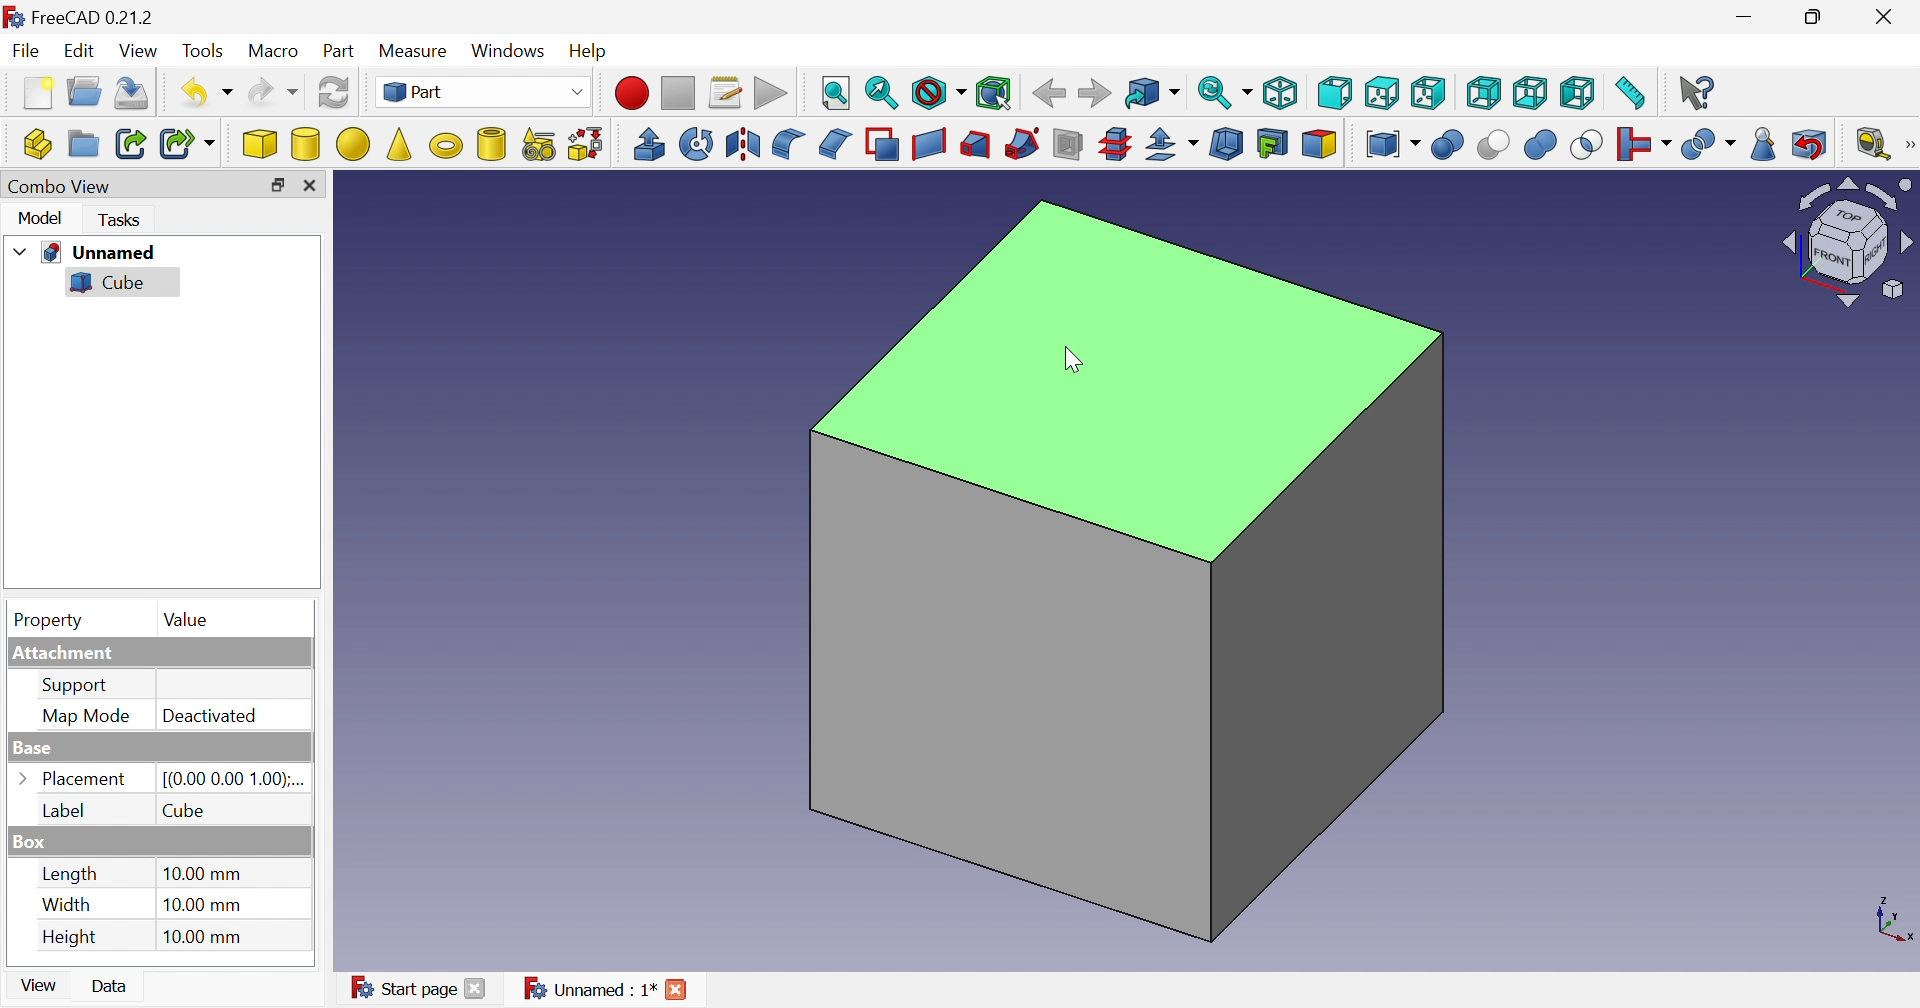  What do you see at coordinates (34, 145) in the screenshot?
I see `Create part` at bounding box center [34, 145].